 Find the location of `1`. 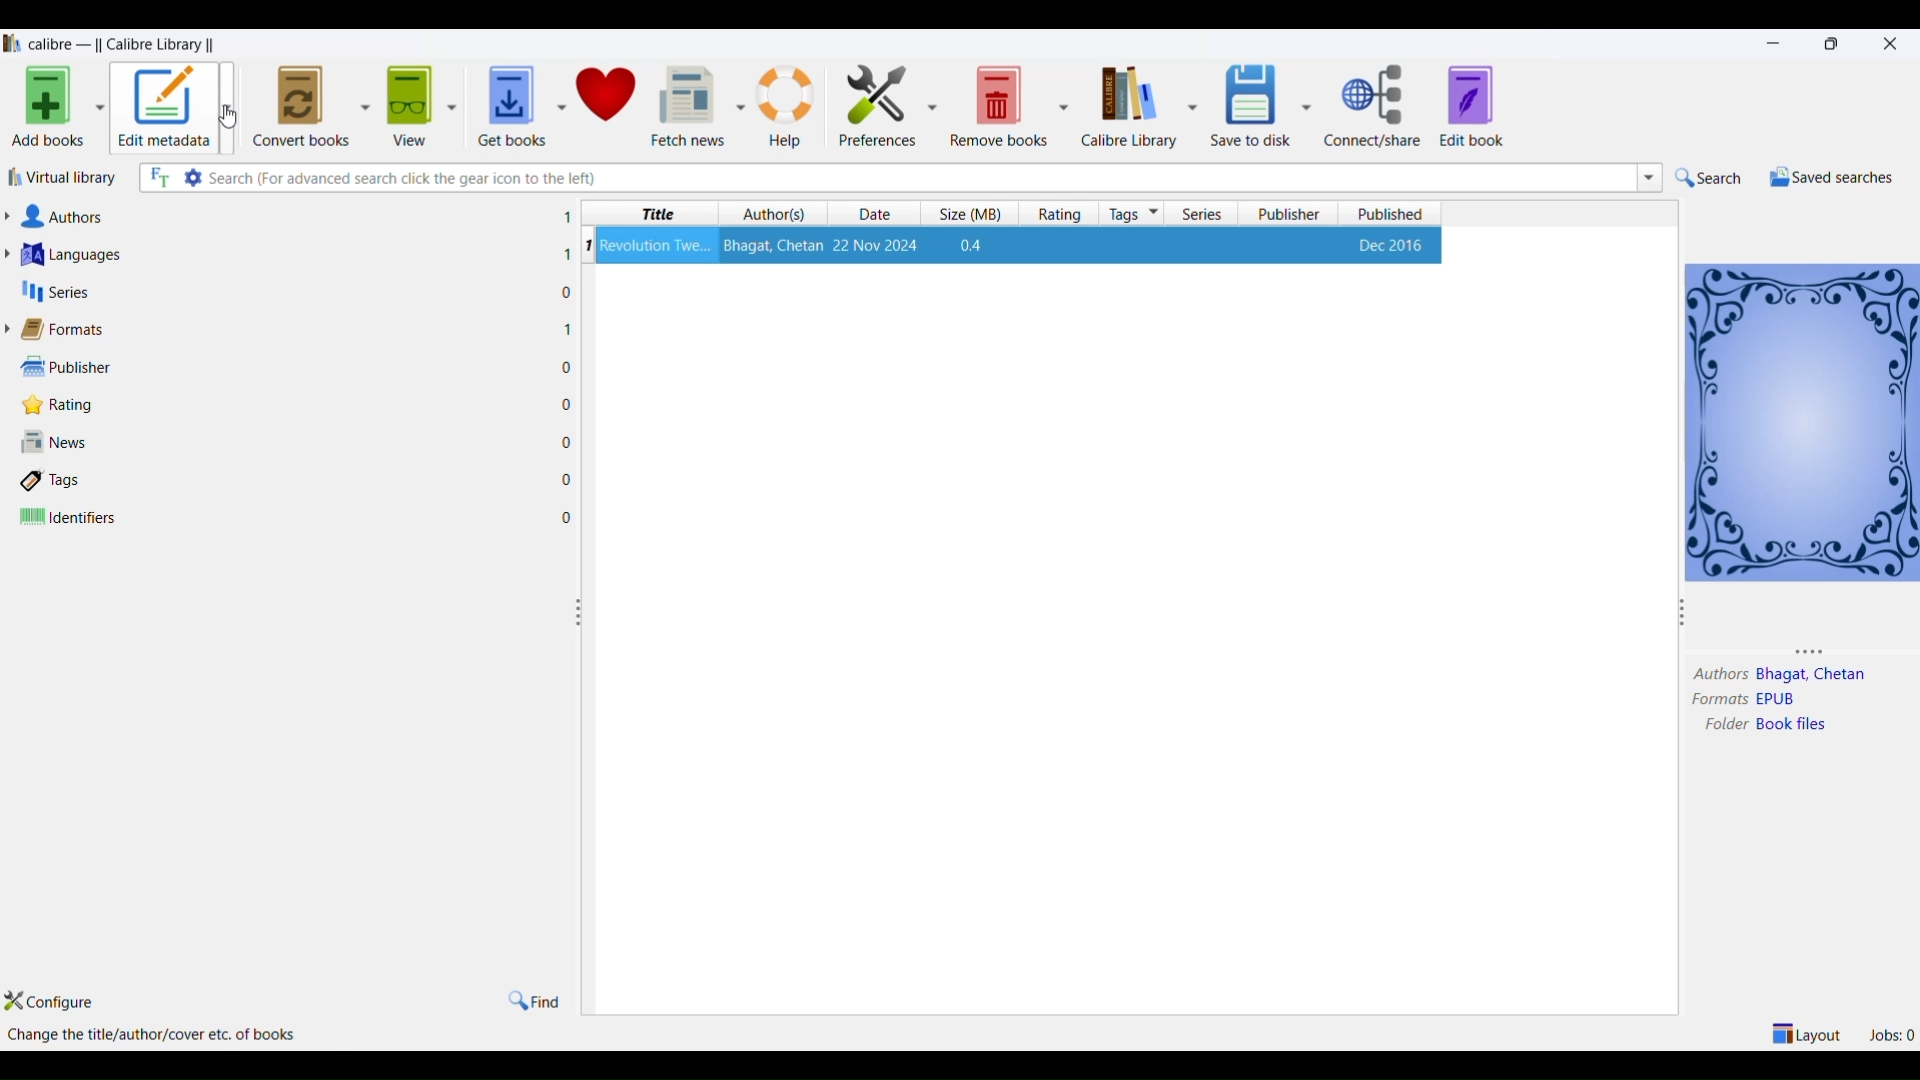

1 is located at coordinates (566, 255).